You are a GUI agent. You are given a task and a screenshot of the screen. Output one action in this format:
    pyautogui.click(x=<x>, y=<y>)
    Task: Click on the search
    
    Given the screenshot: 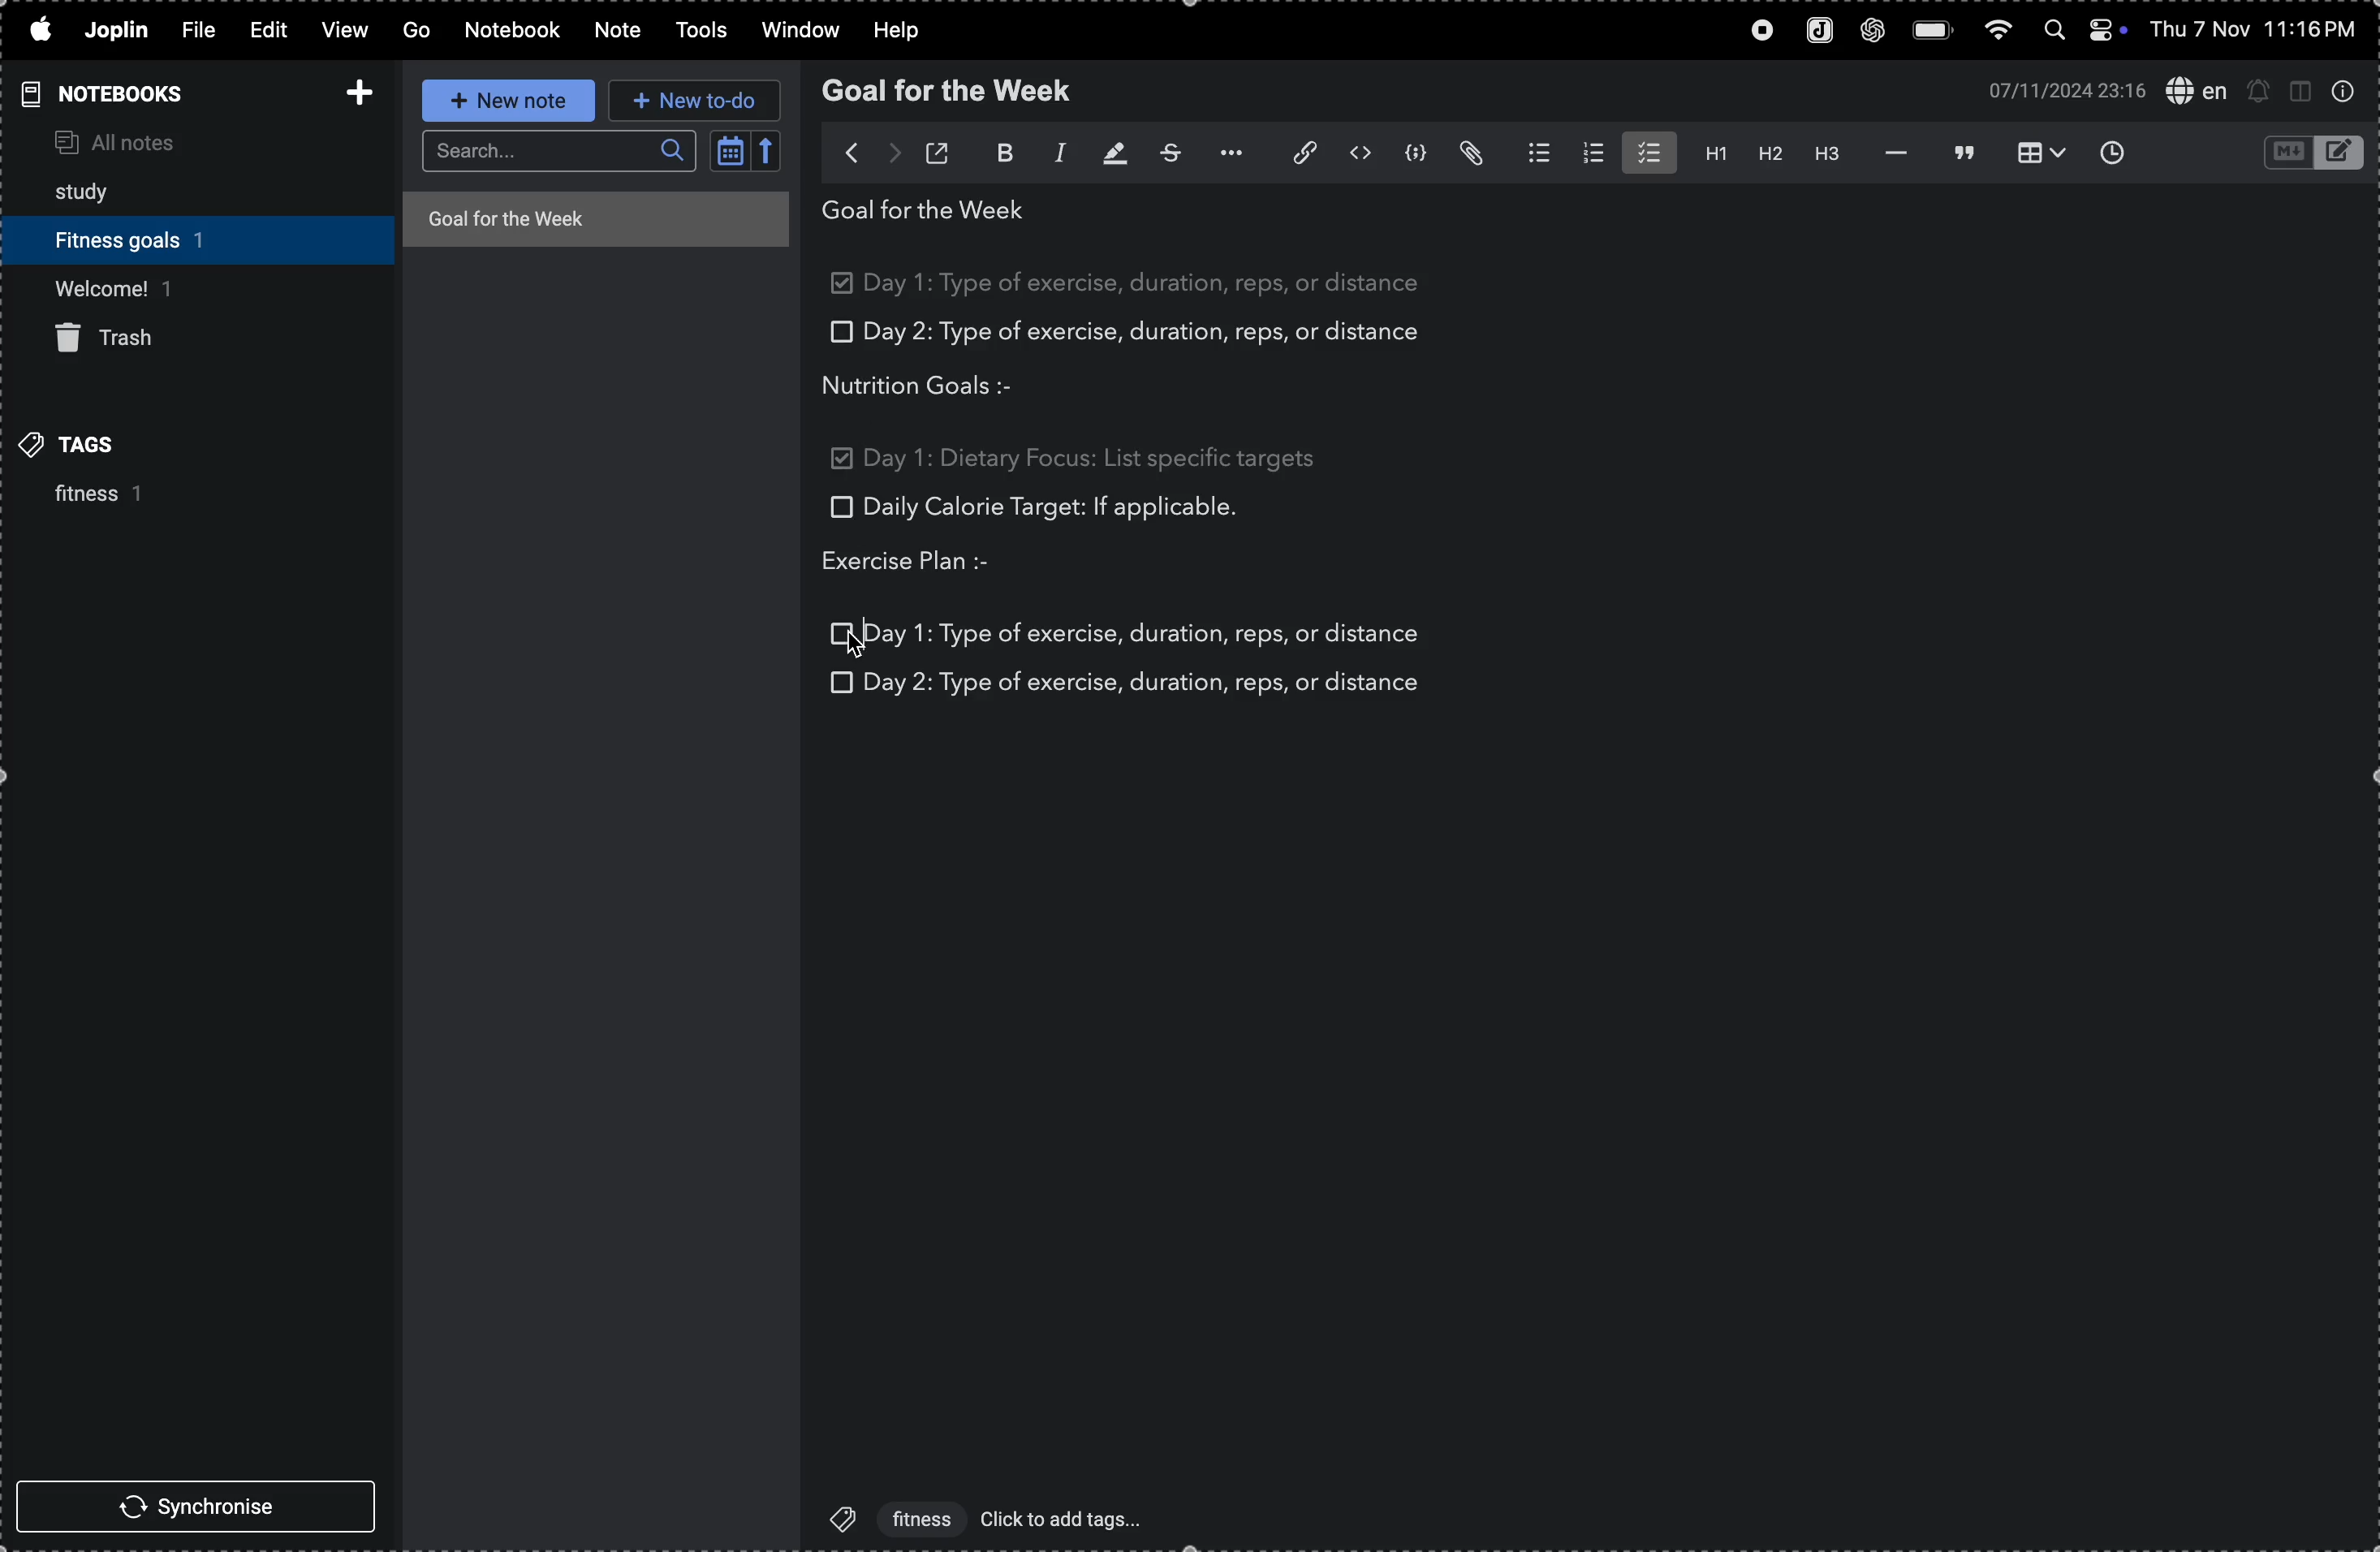 What is the action you would take?
    pyautogui.click(x=558, y=152)
    